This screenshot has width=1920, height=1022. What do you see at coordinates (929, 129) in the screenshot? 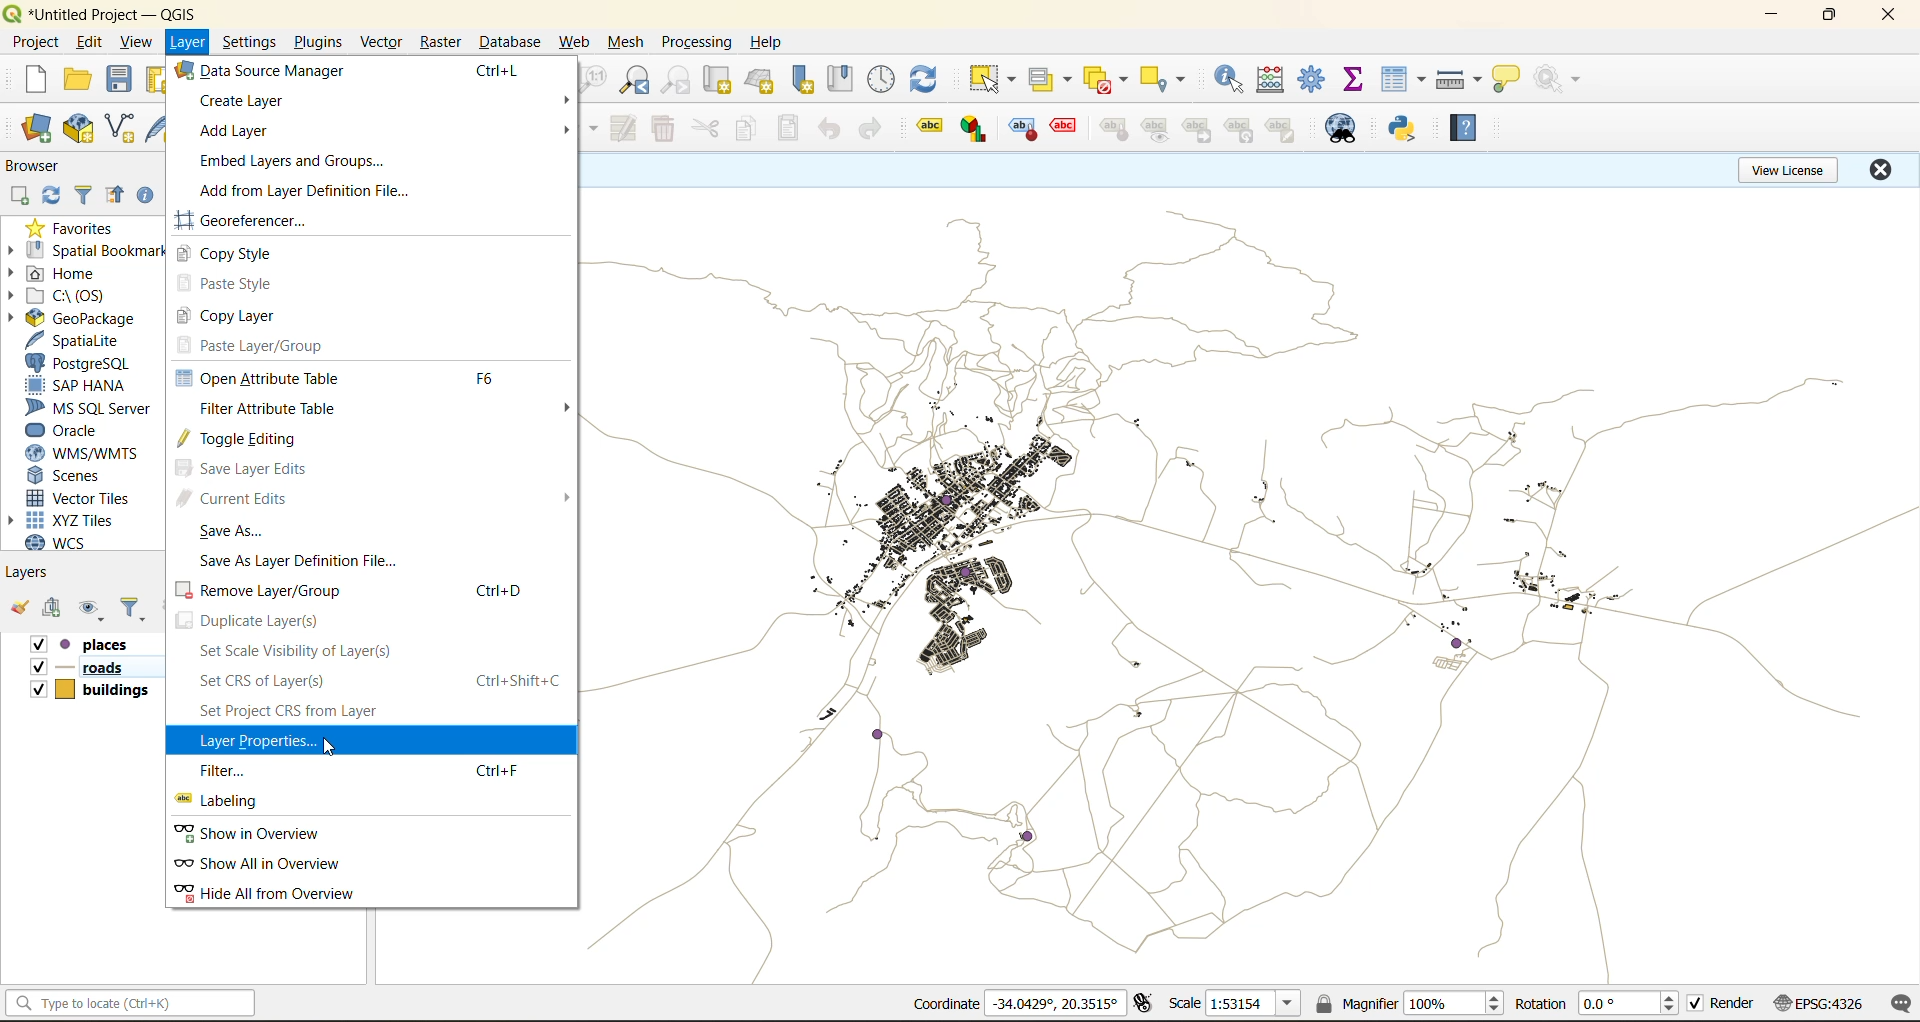
I see `label tool 1` at bounding box center [929, 129].